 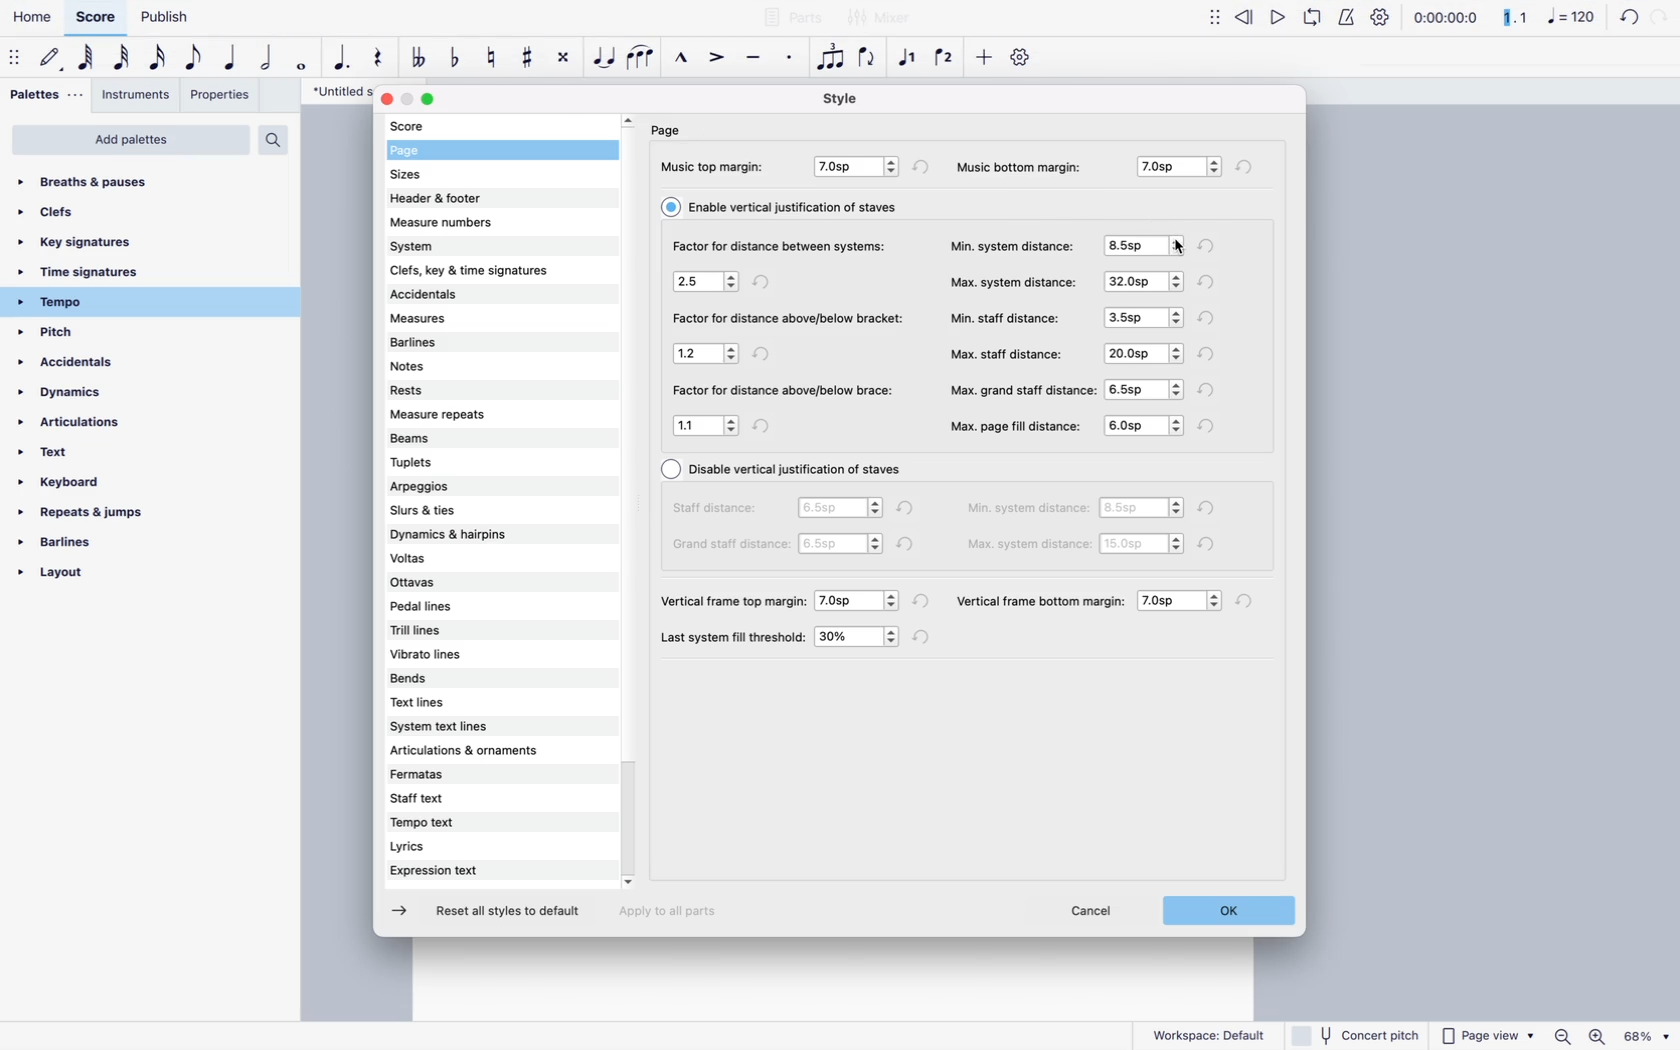 What do you see at coordinates (100, 178) in the screenshot?
I see `breaths & pauses` at bounding box center [100, 178].